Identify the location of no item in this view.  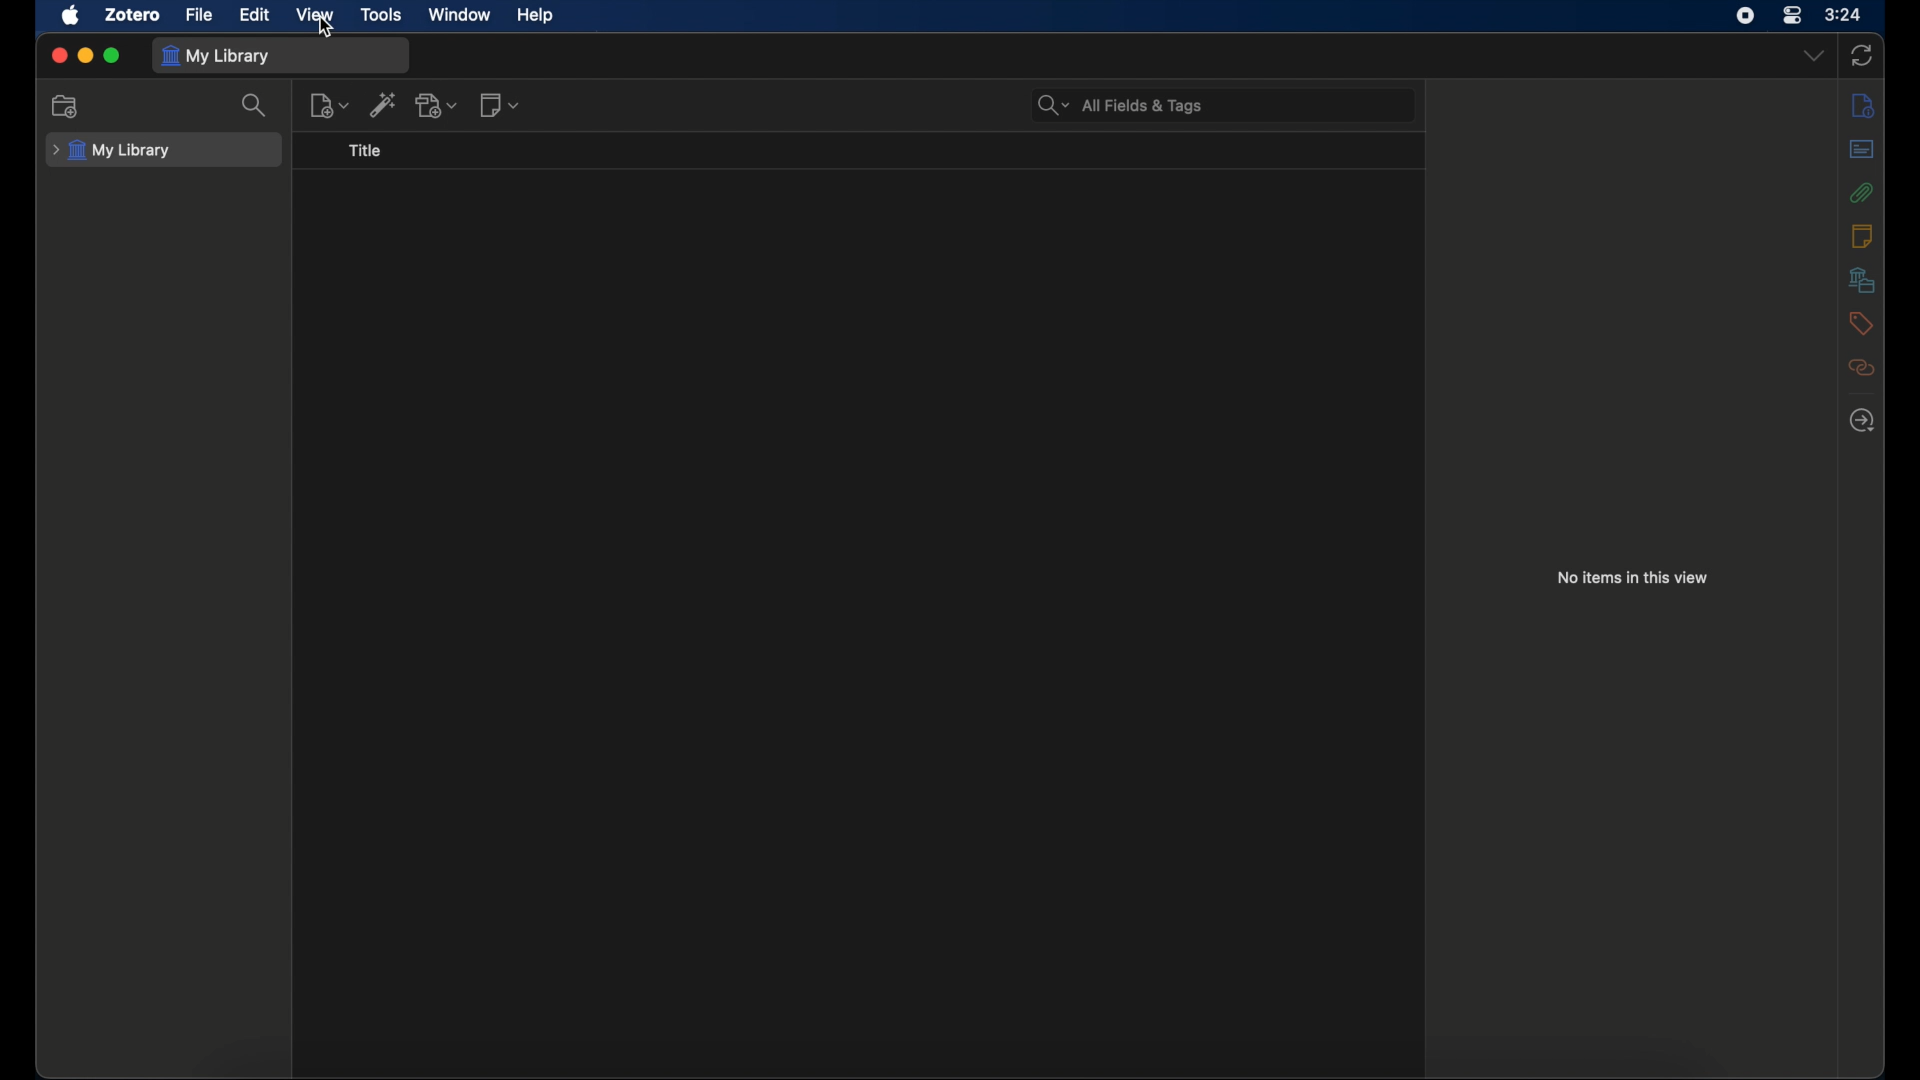
(1632, 578).